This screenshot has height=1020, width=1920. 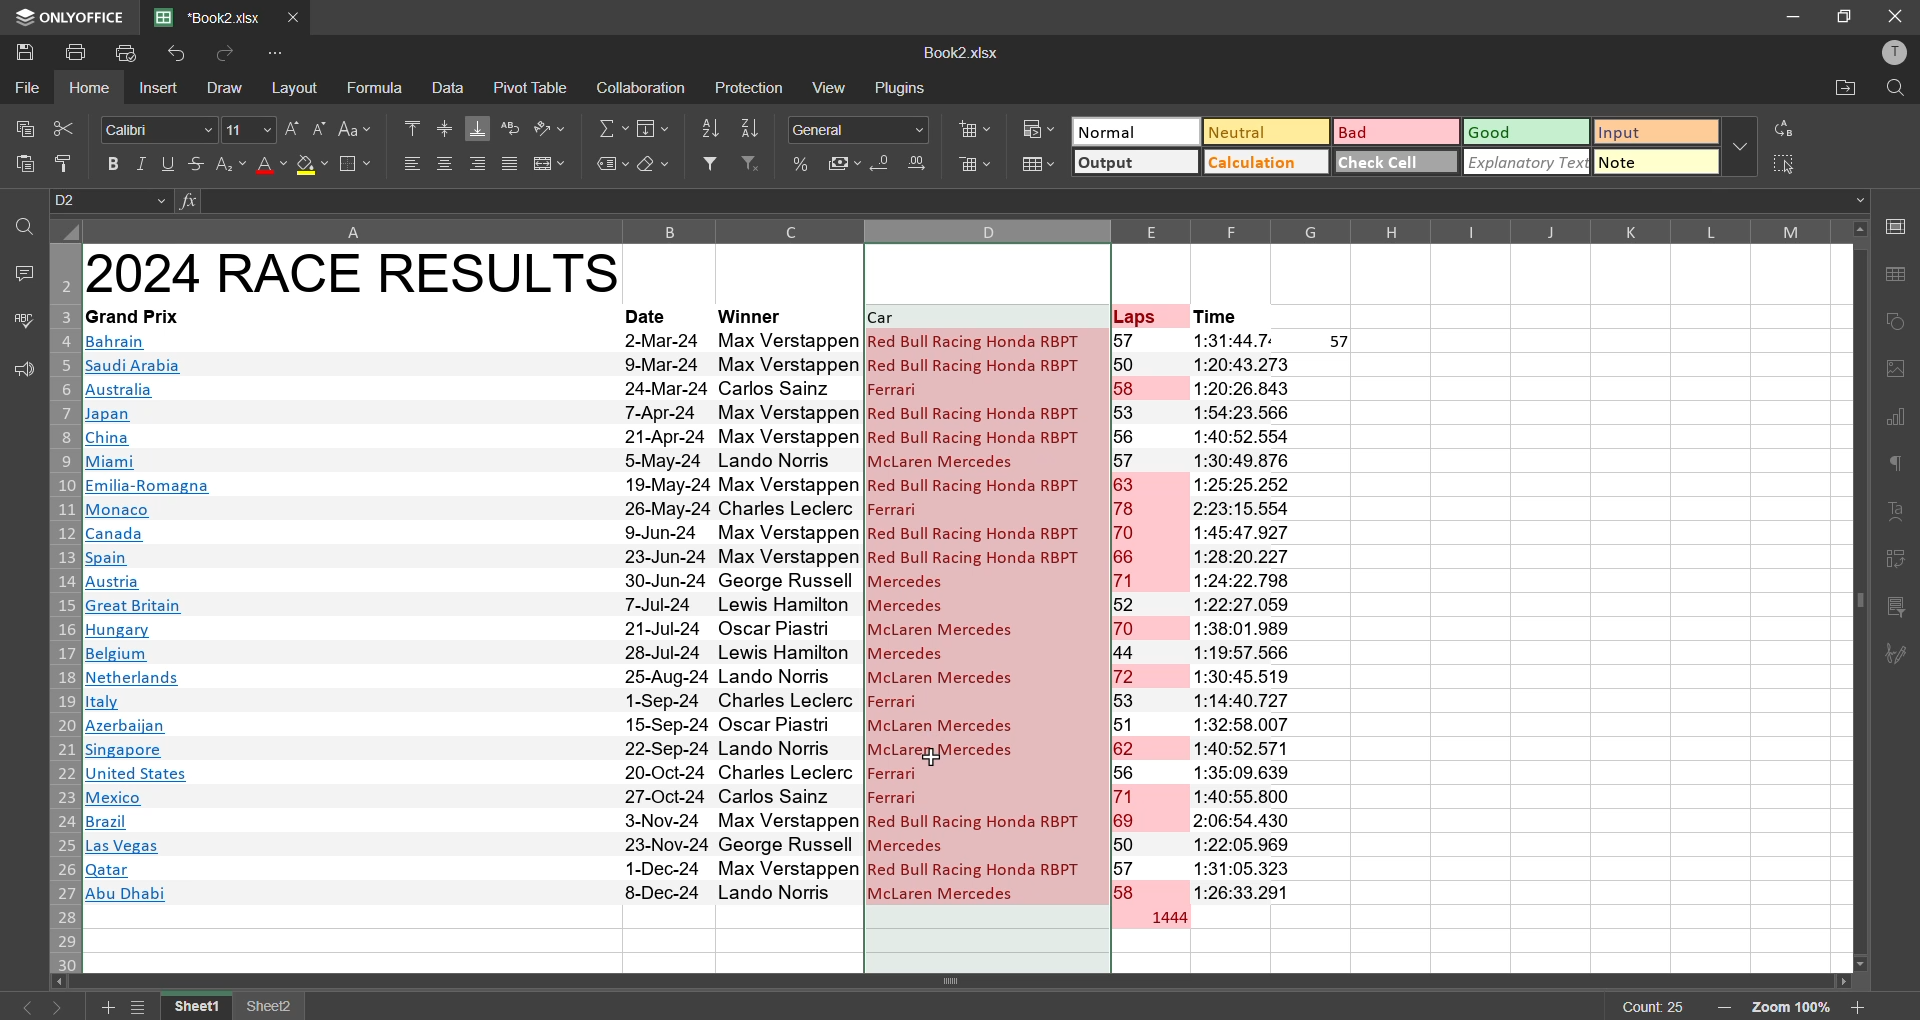 What do you see at coordinates (61, 608) in the screenshot?
I see `row numbers` at bounding box center [61, 608].